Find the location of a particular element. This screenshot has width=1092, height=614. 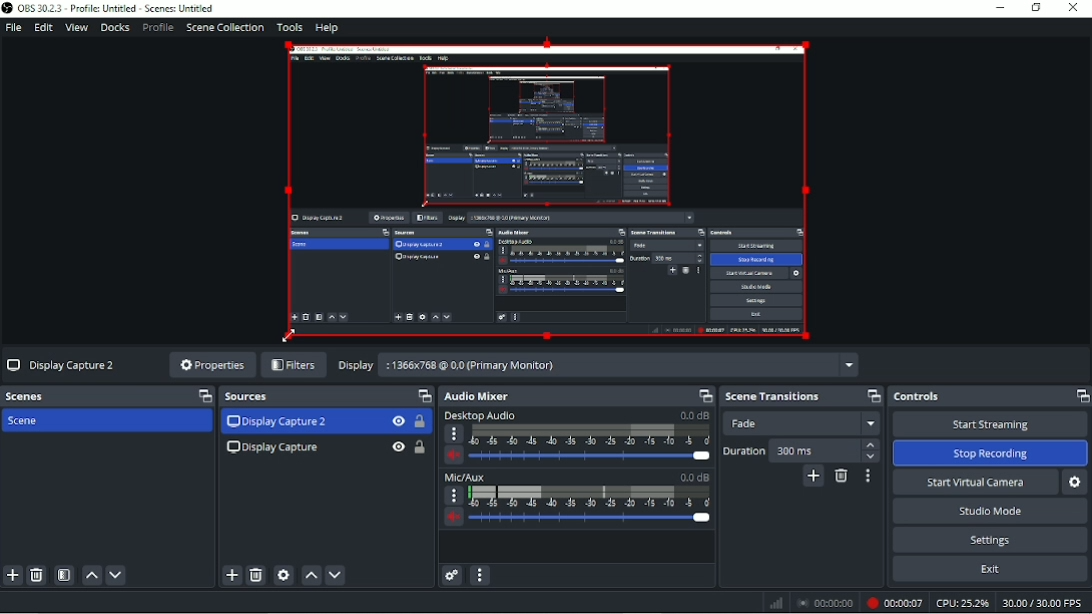

View is located at coordinates (76, 27).